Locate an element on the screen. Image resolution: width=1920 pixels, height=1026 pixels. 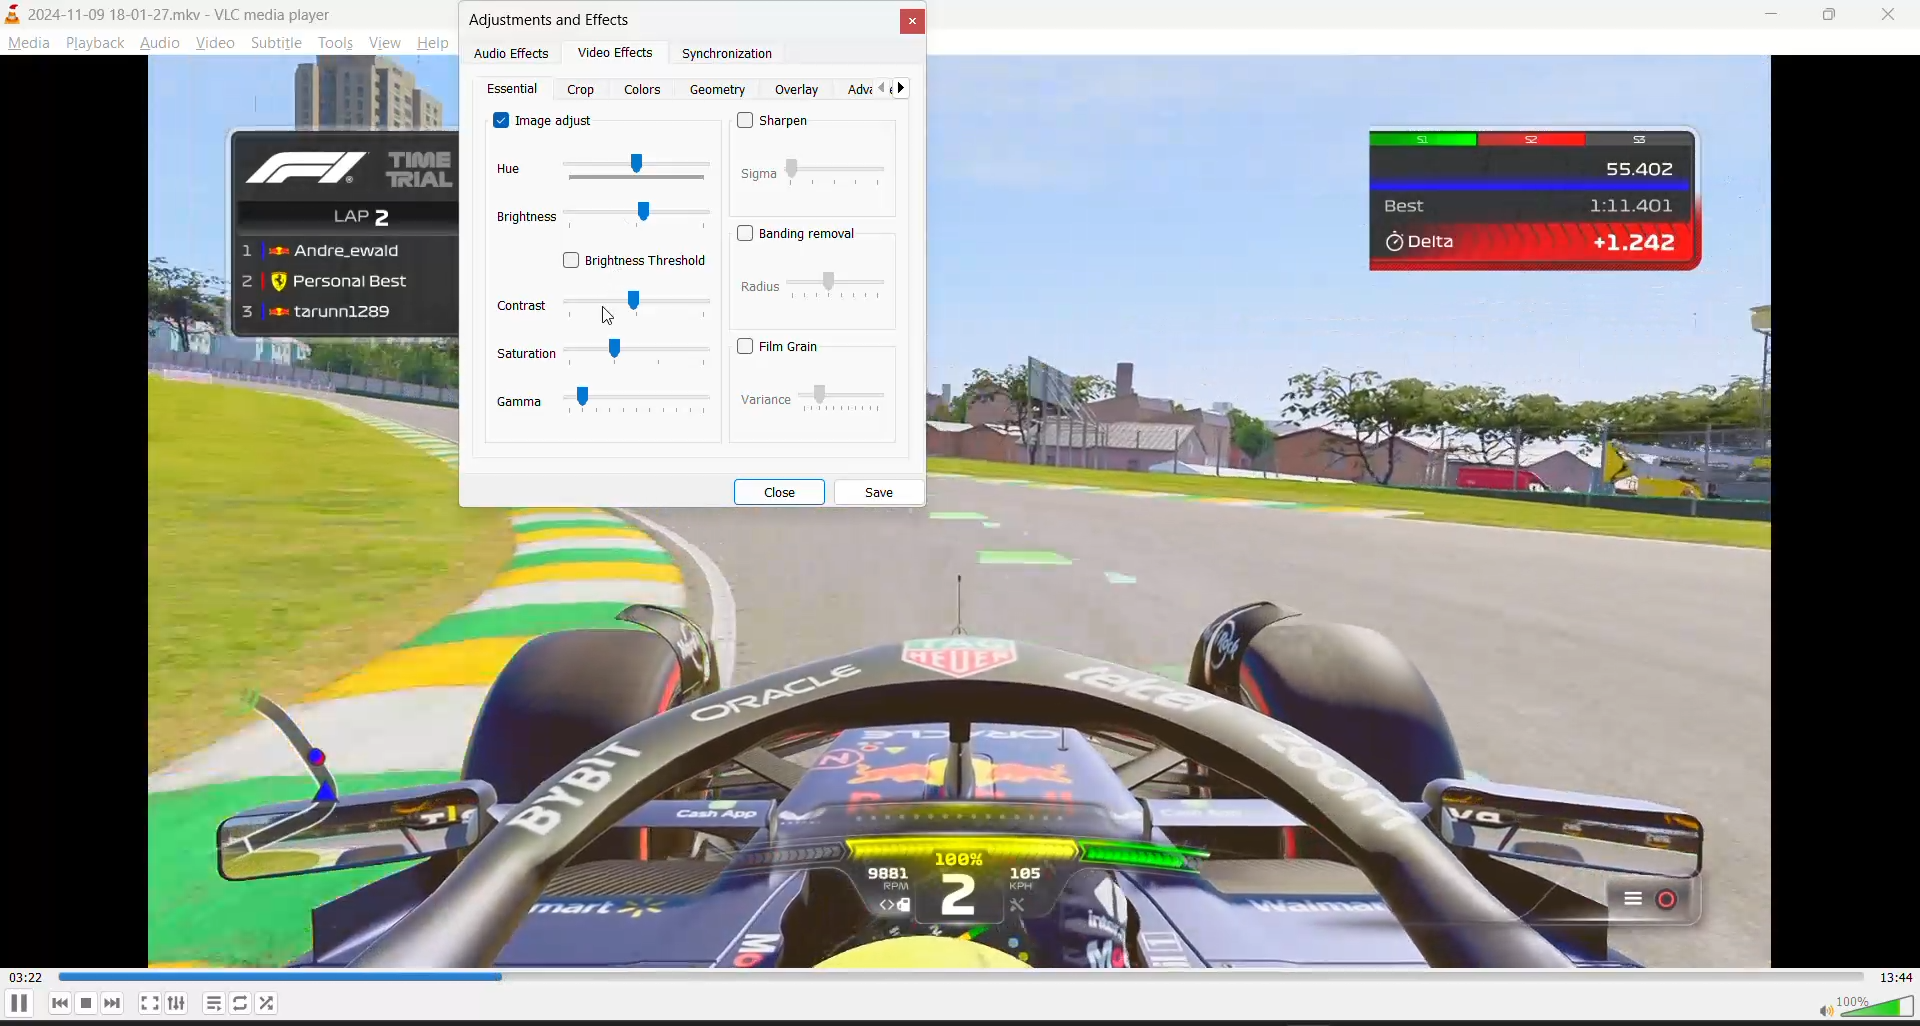
close is located at coordinates (778, 492).